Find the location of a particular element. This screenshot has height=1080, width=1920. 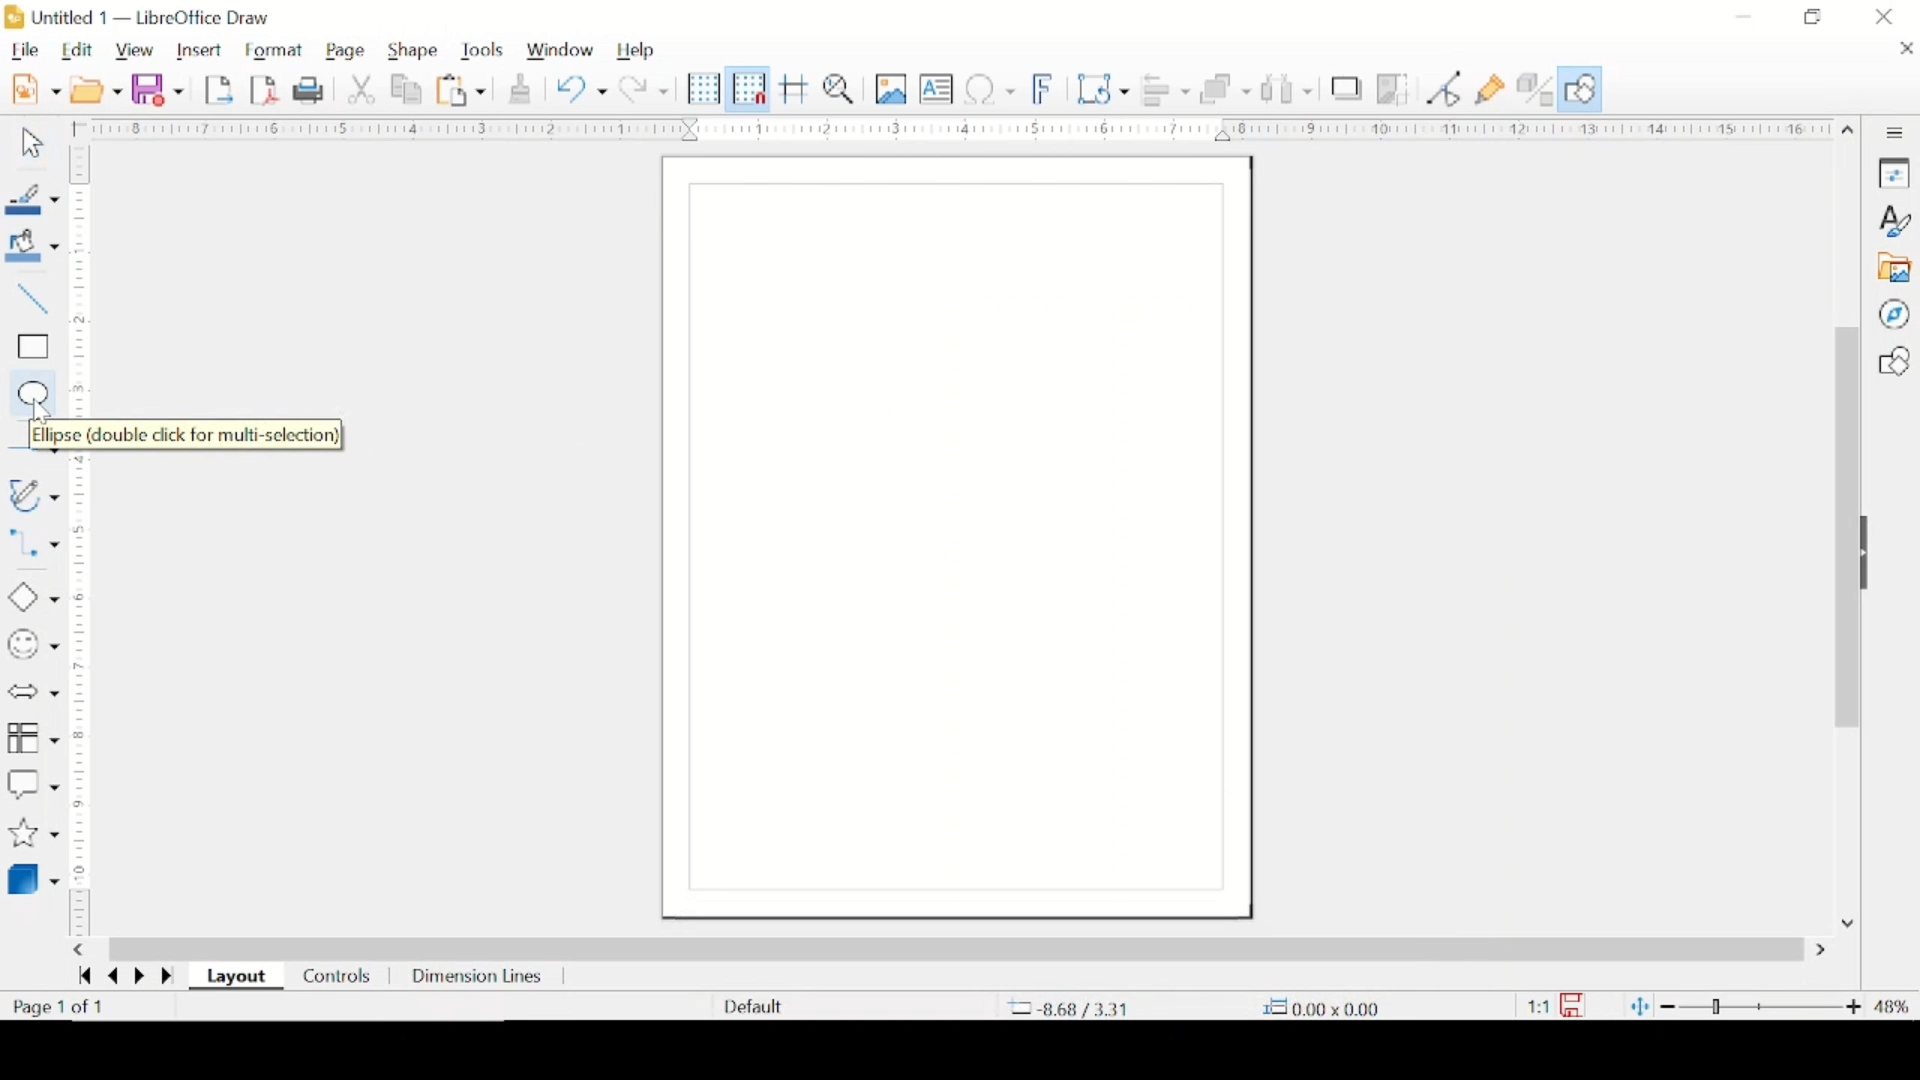

styles is located at coordinates (1896, 220).